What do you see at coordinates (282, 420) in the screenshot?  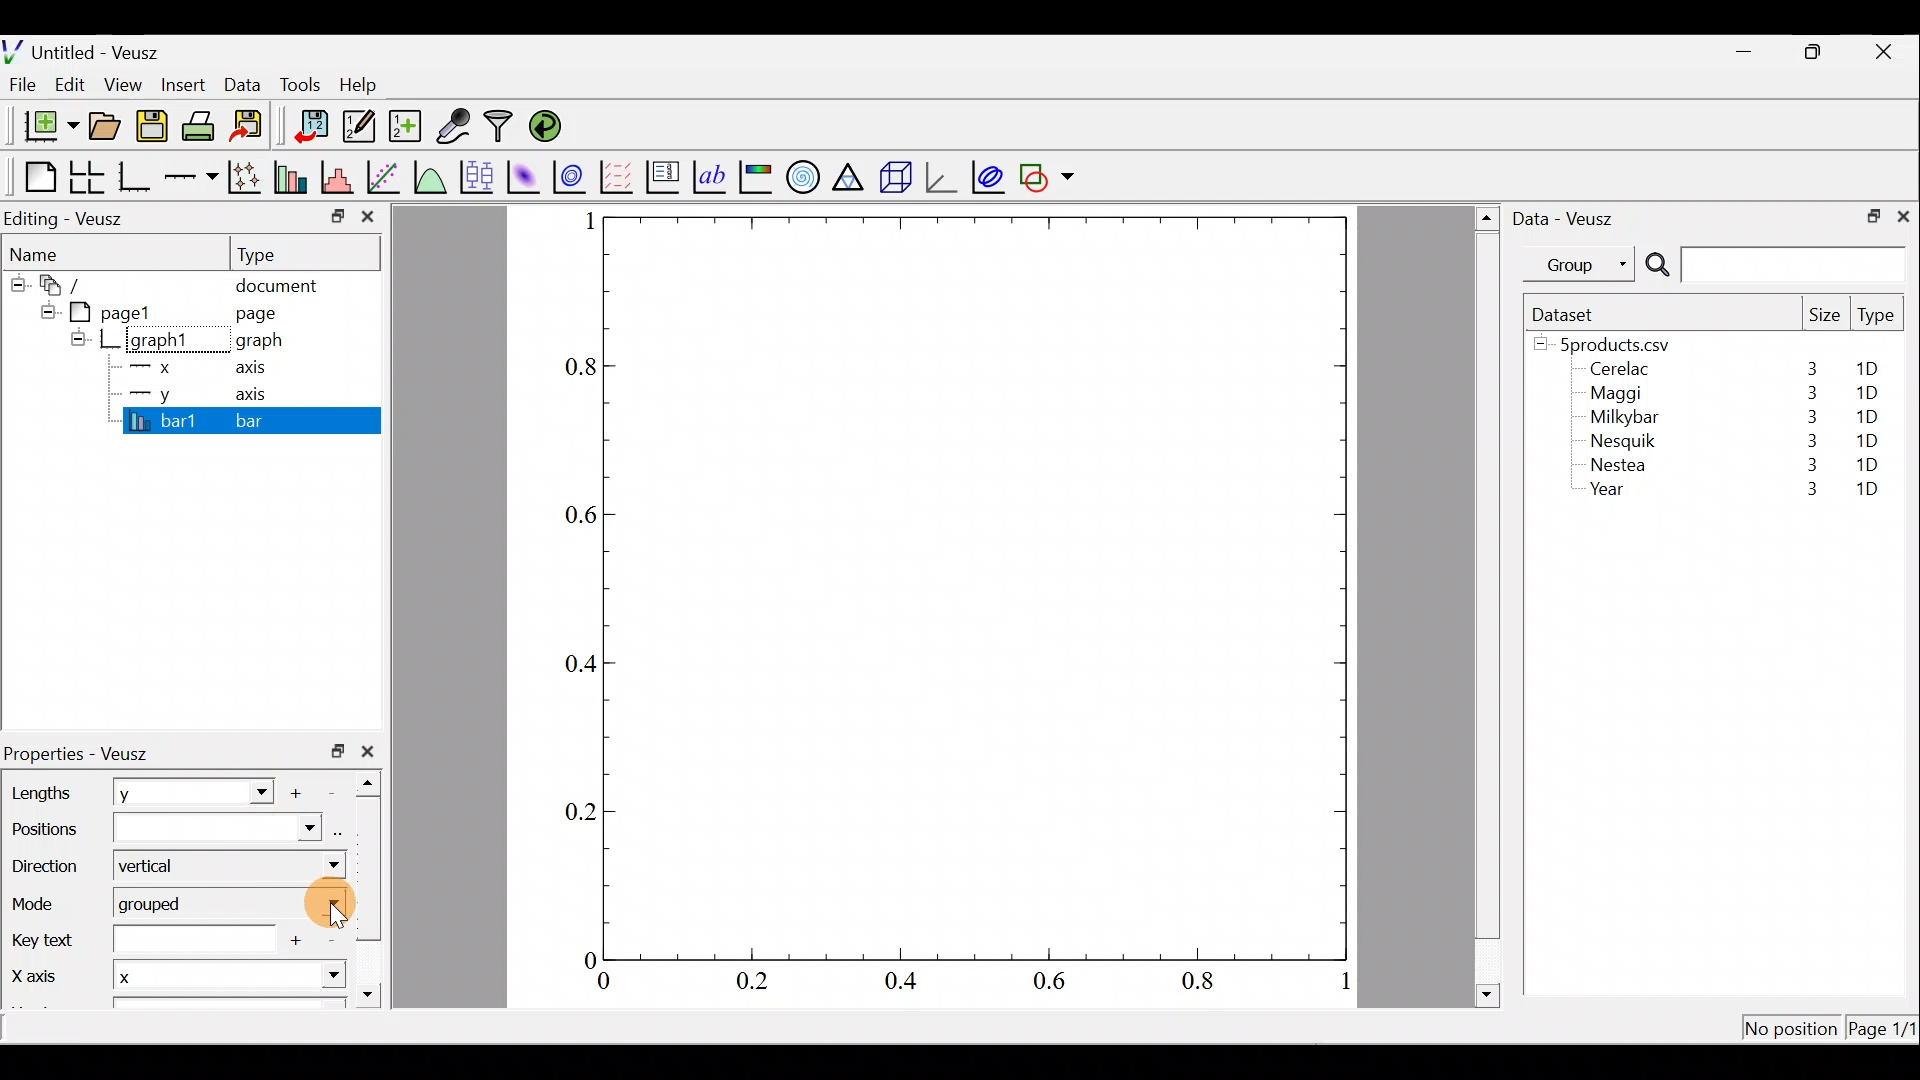 I see `bar` at bounding box center [282, 420].